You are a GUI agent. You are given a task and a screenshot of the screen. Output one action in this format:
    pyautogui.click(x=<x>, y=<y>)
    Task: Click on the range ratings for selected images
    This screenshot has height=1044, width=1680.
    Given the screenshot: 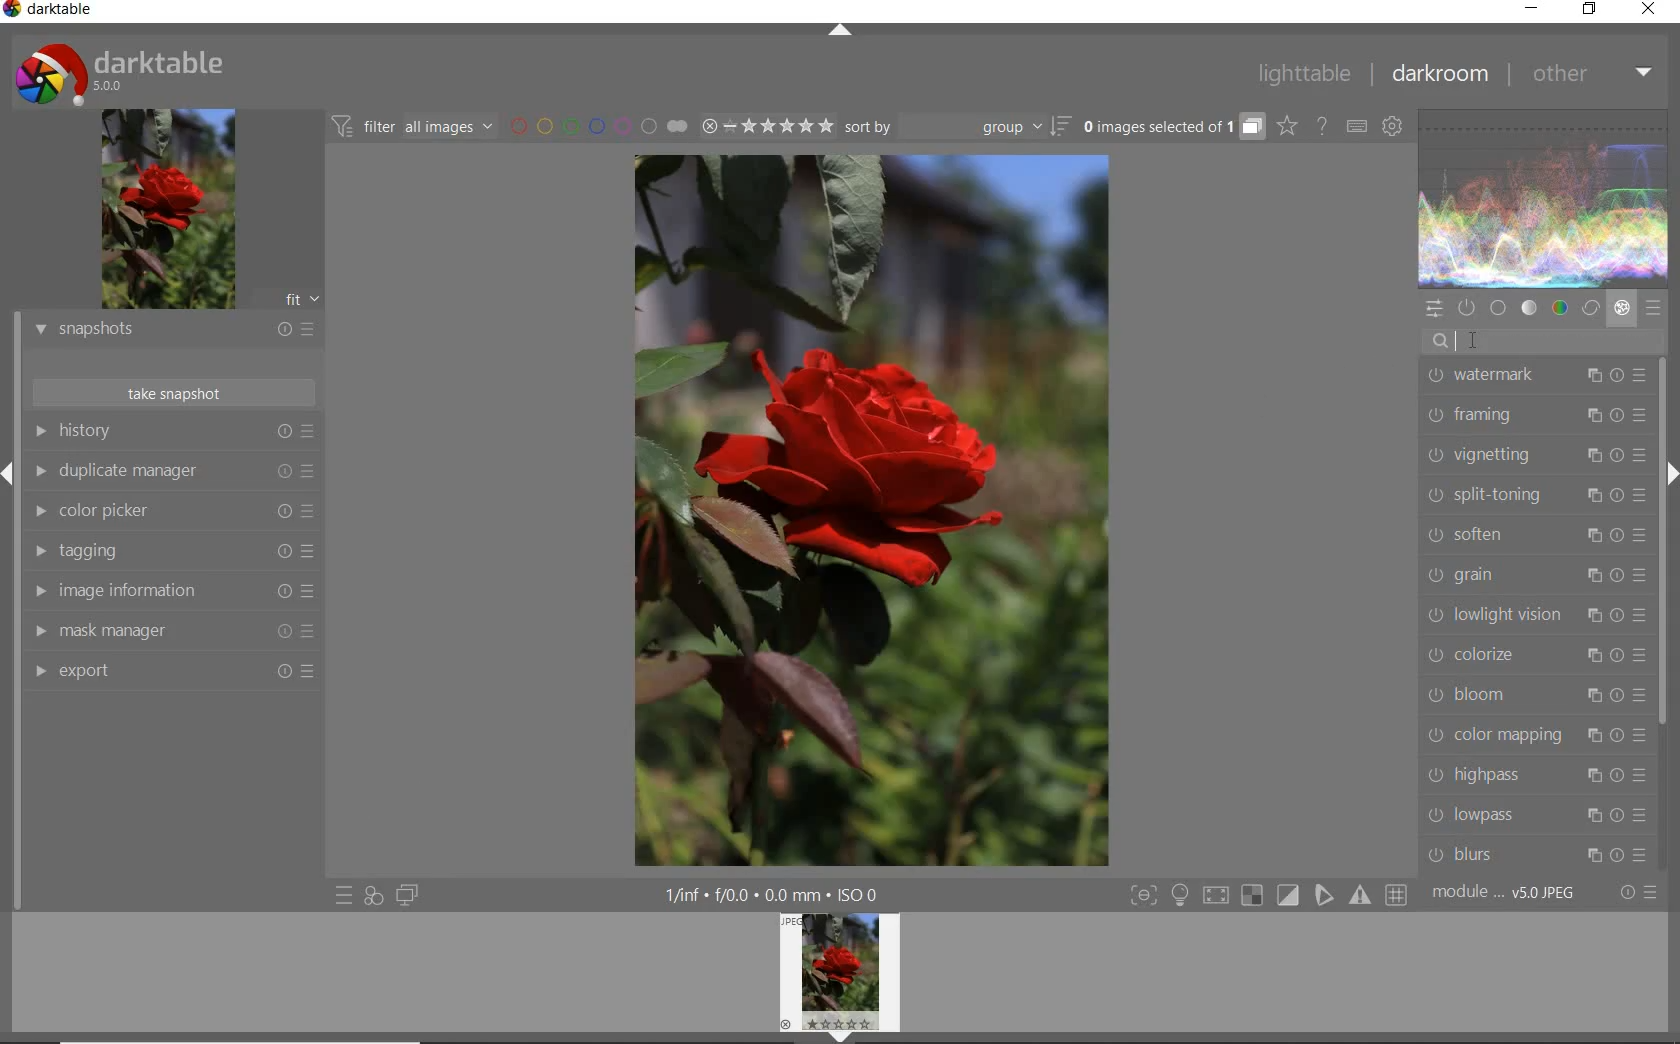 What is the action you would take?
    pyautogui.click(x=767, y=126)
    